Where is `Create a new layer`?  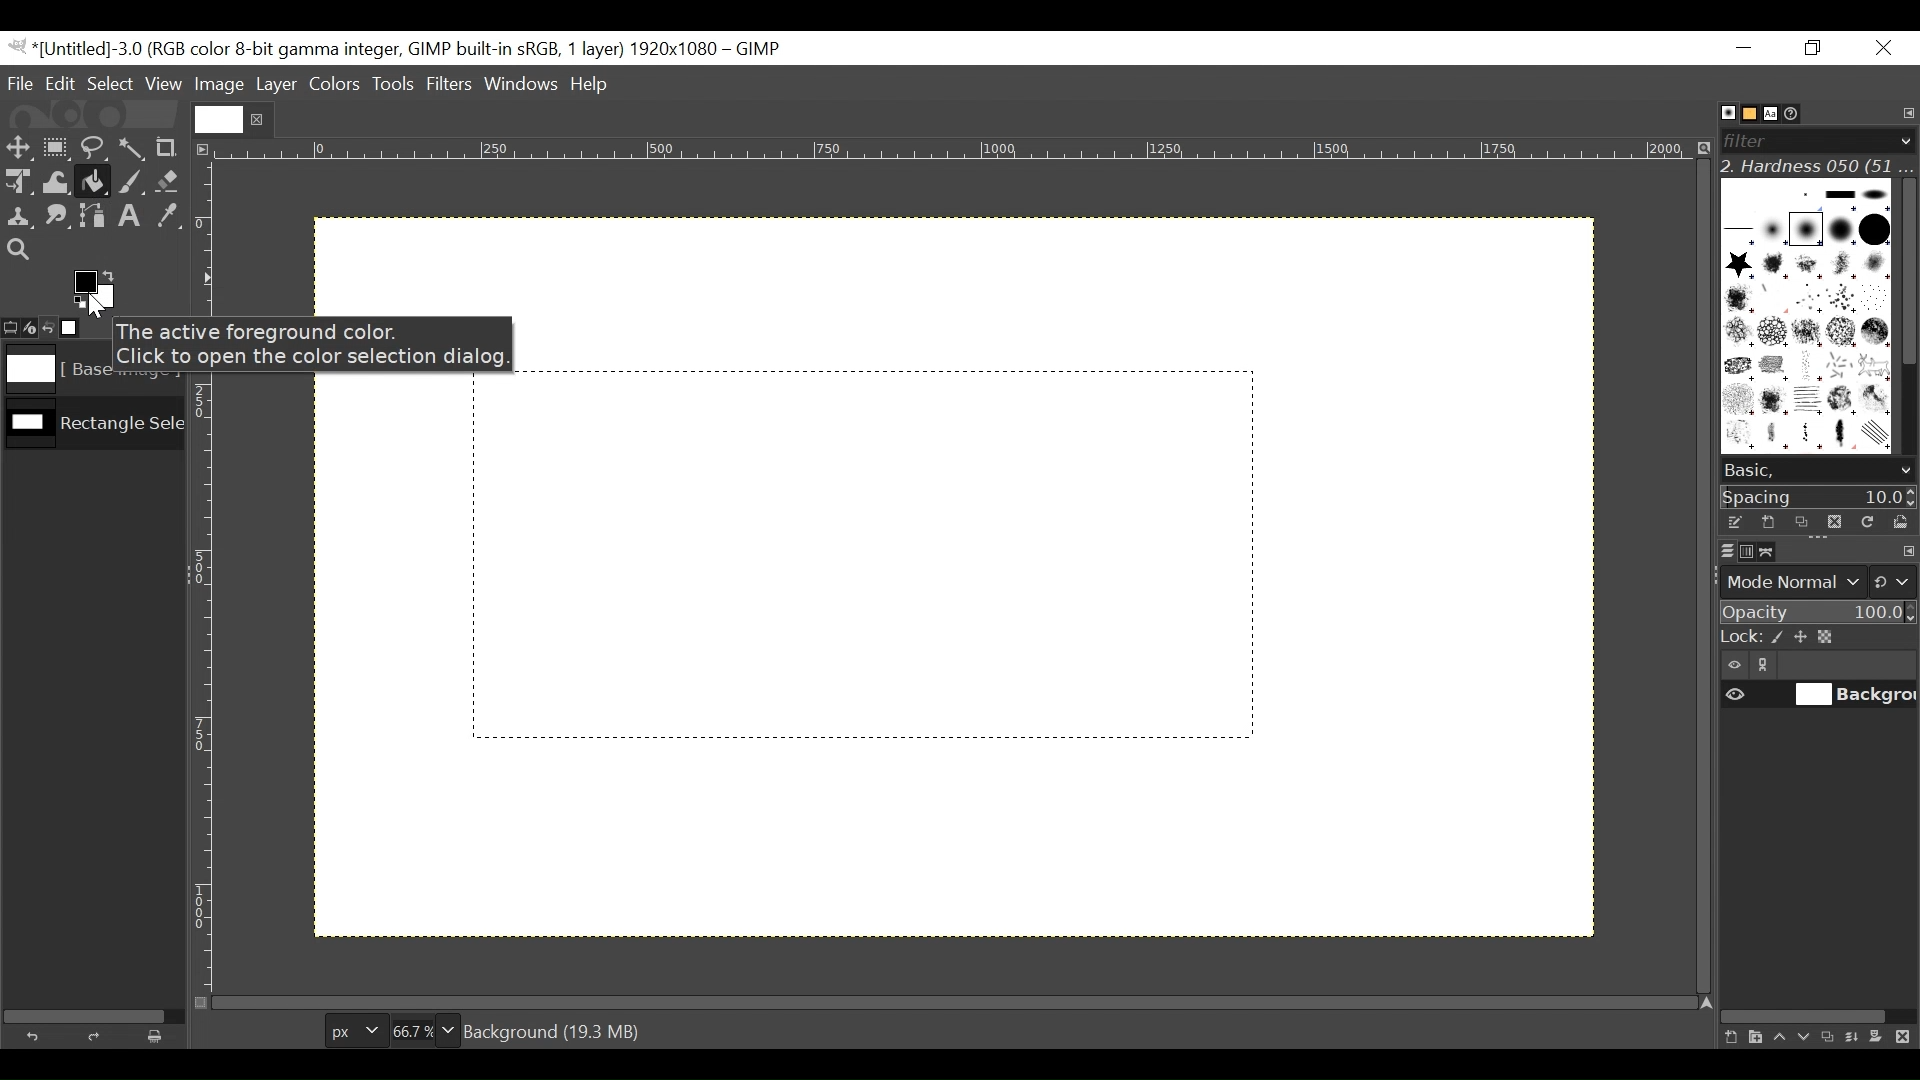
Create a new layer is located at coordinates (1754, 1037).